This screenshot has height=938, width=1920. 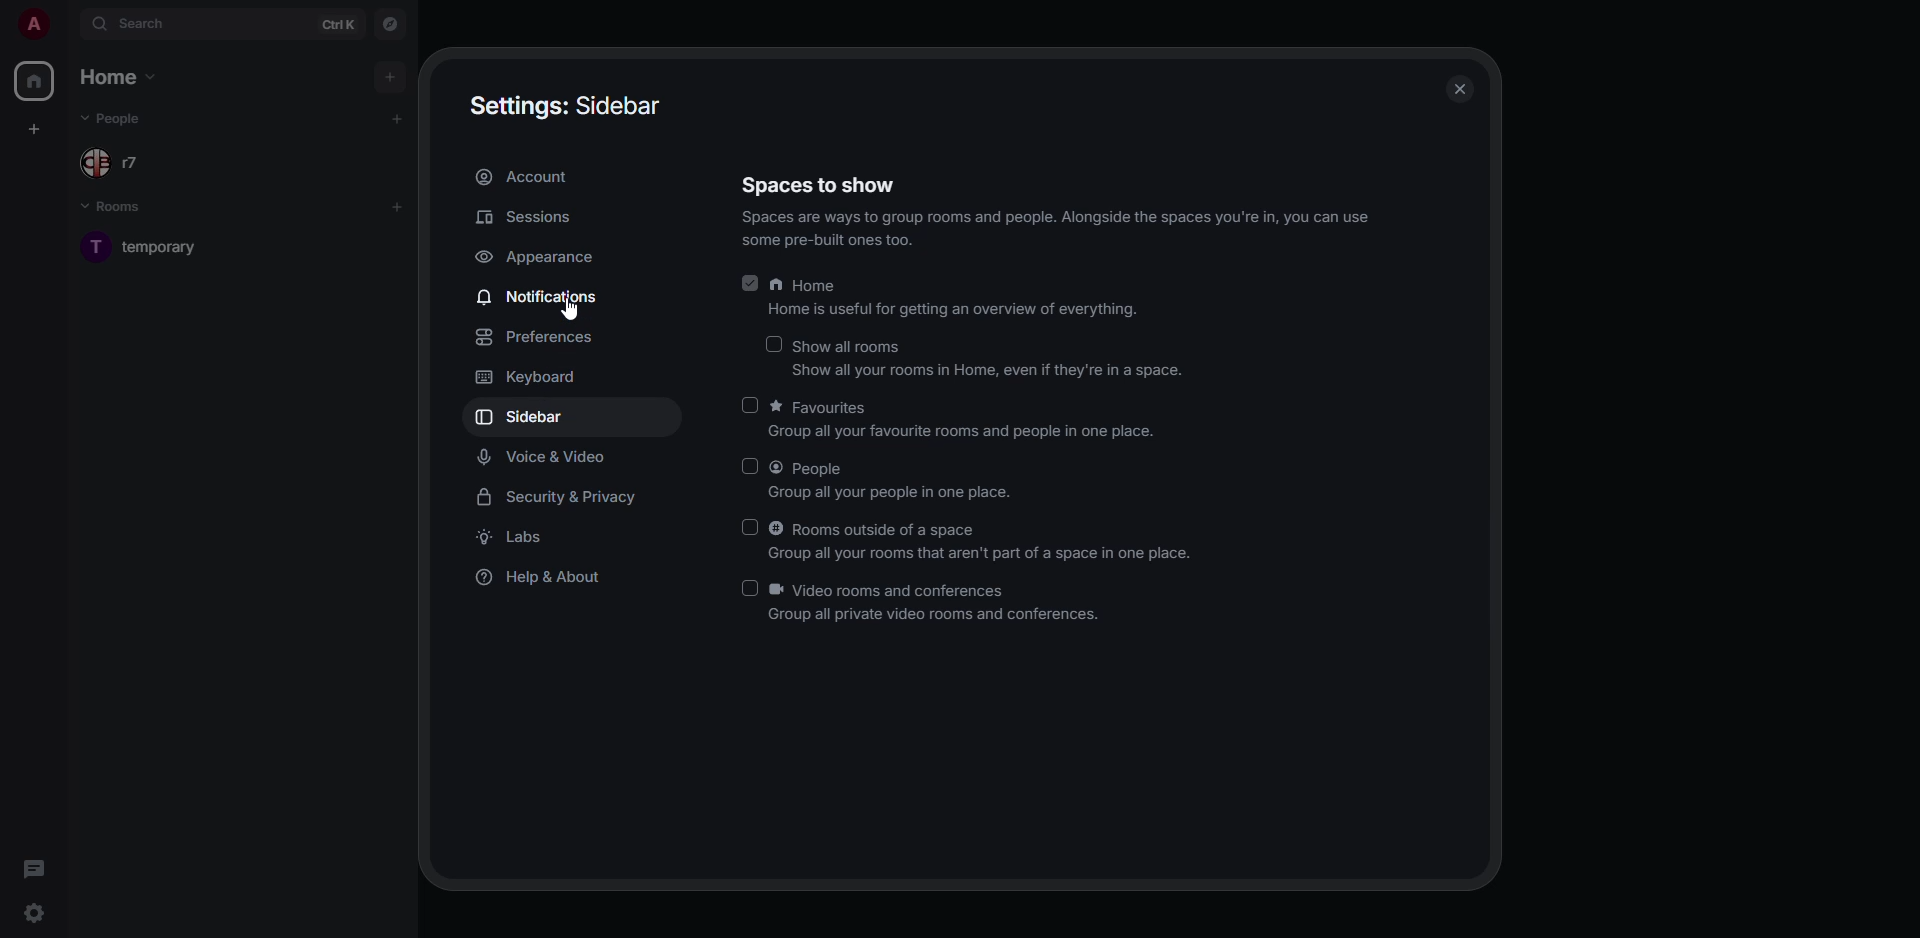 What do you see at coordinates (518, 539) in the screenshot?
I see `labs` at bounding box center [518, 539].